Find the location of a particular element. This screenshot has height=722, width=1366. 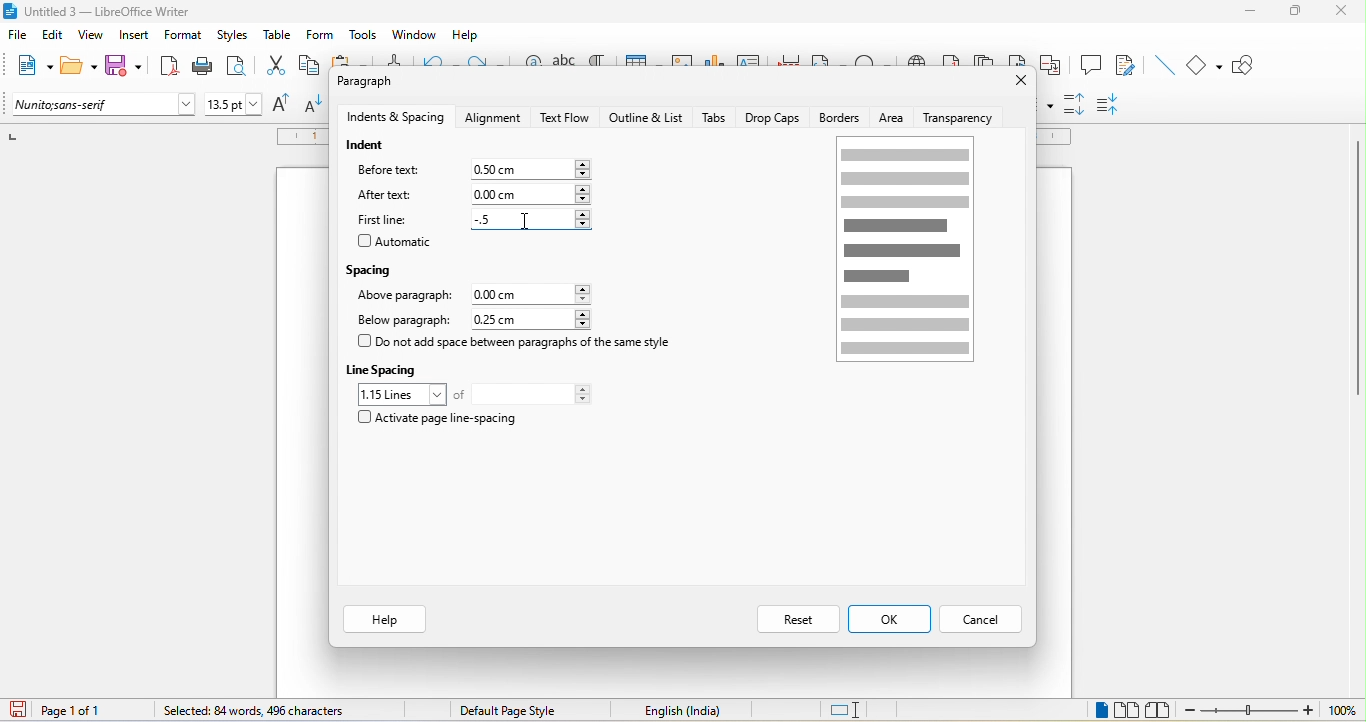

insert line is located at coordinates (1163, 65).